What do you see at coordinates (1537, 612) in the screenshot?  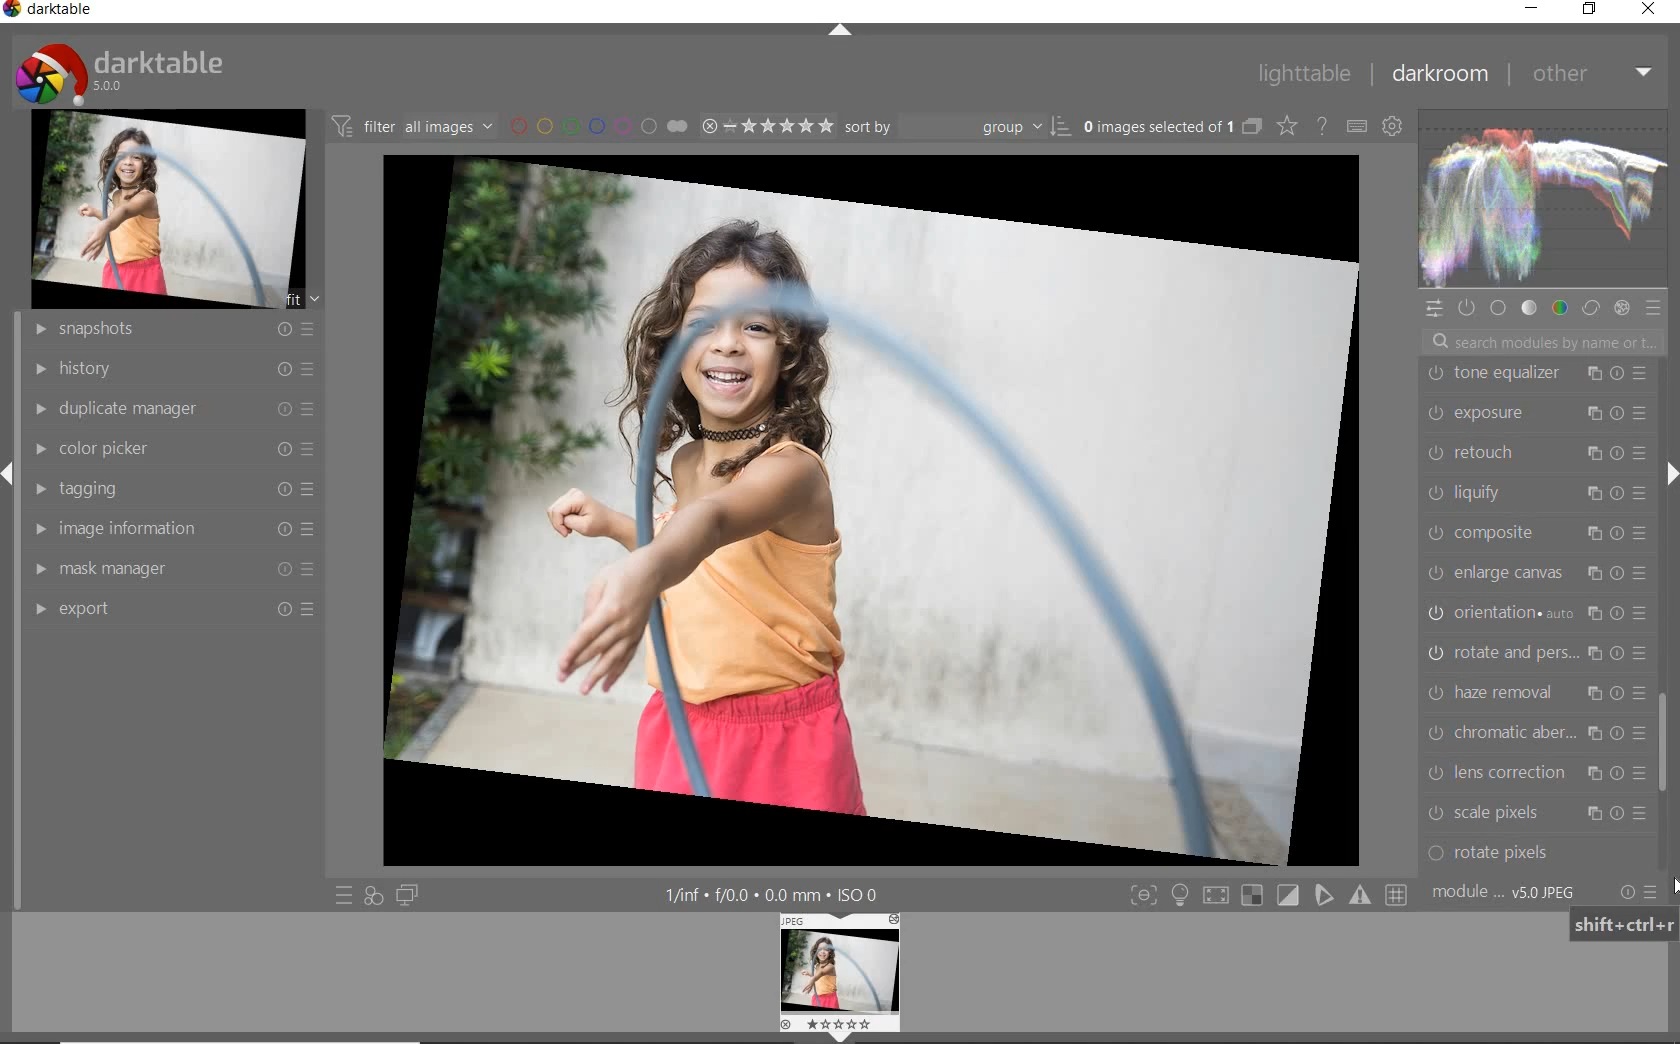 I see `orientation` at bounding box center [1537, 612].